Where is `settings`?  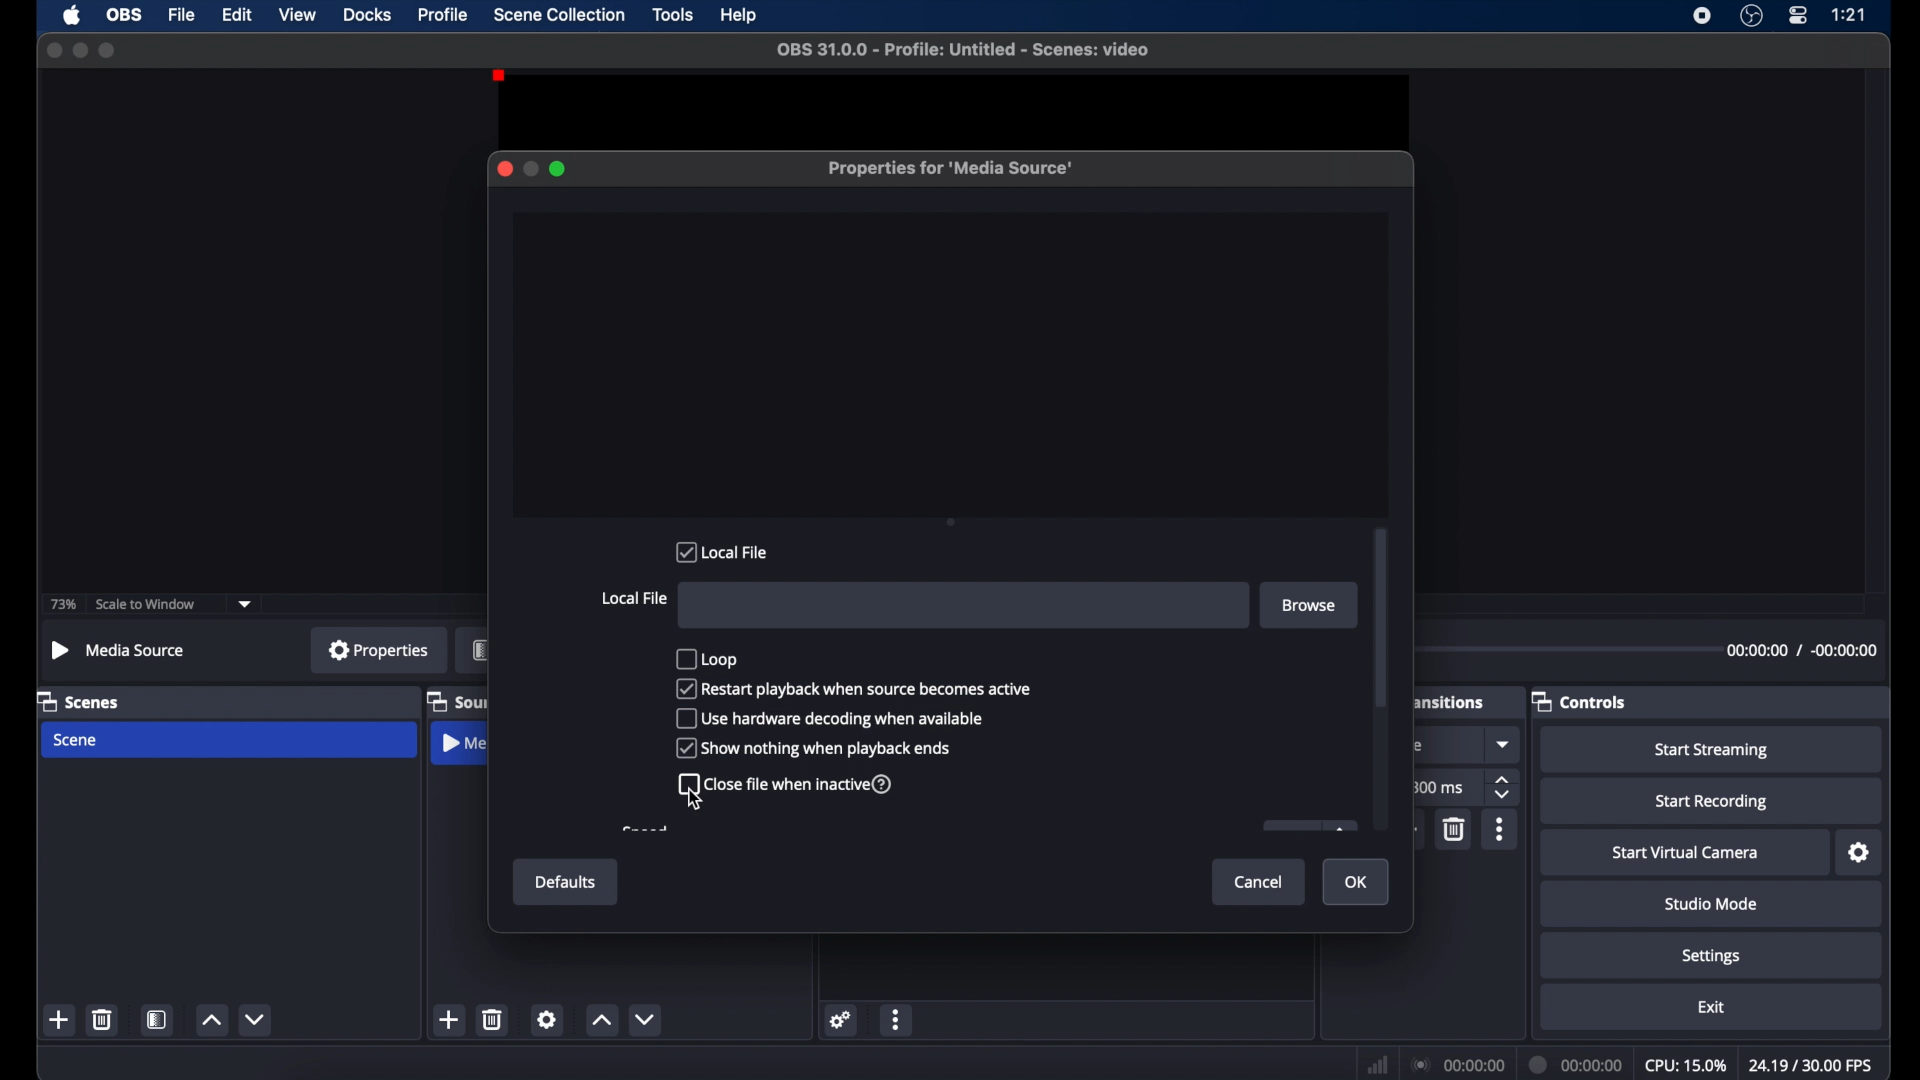 settings is located at coordinates (546, 1020).